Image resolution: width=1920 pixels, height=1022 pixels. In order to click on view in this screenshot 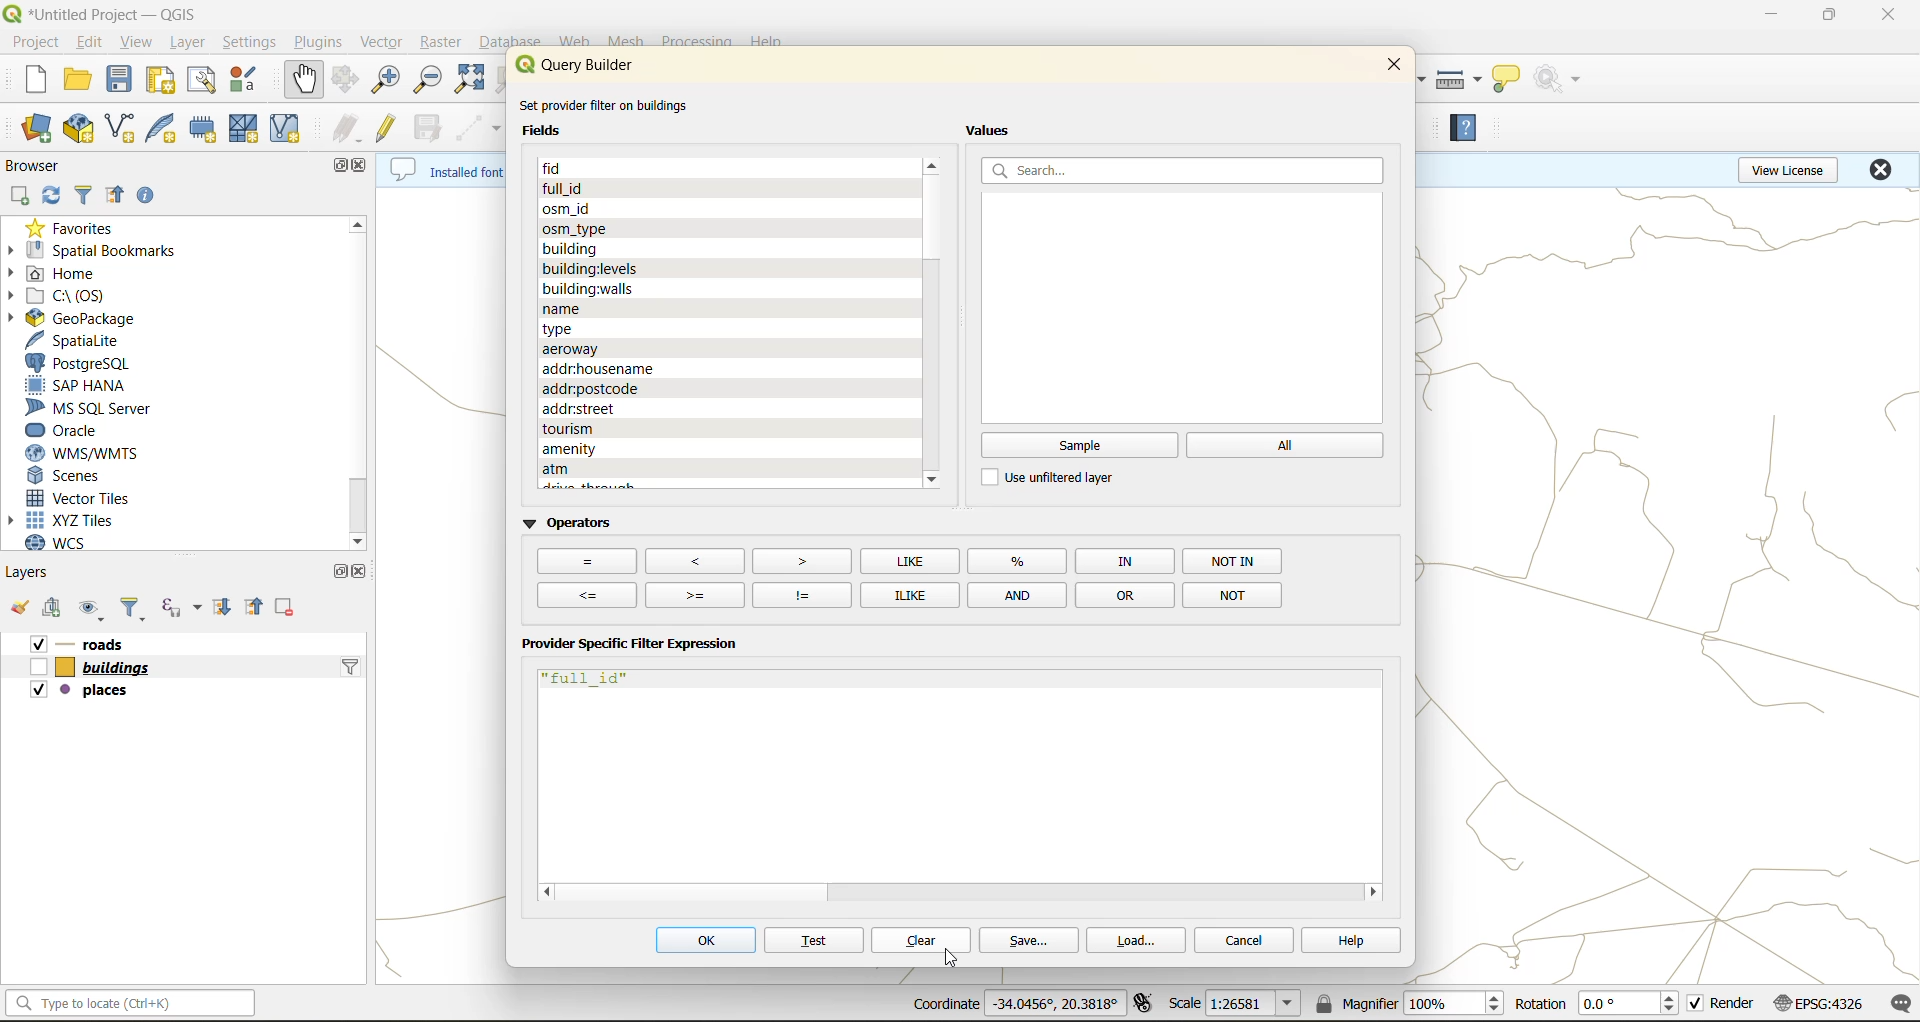, I will do `click(137, 42)`.